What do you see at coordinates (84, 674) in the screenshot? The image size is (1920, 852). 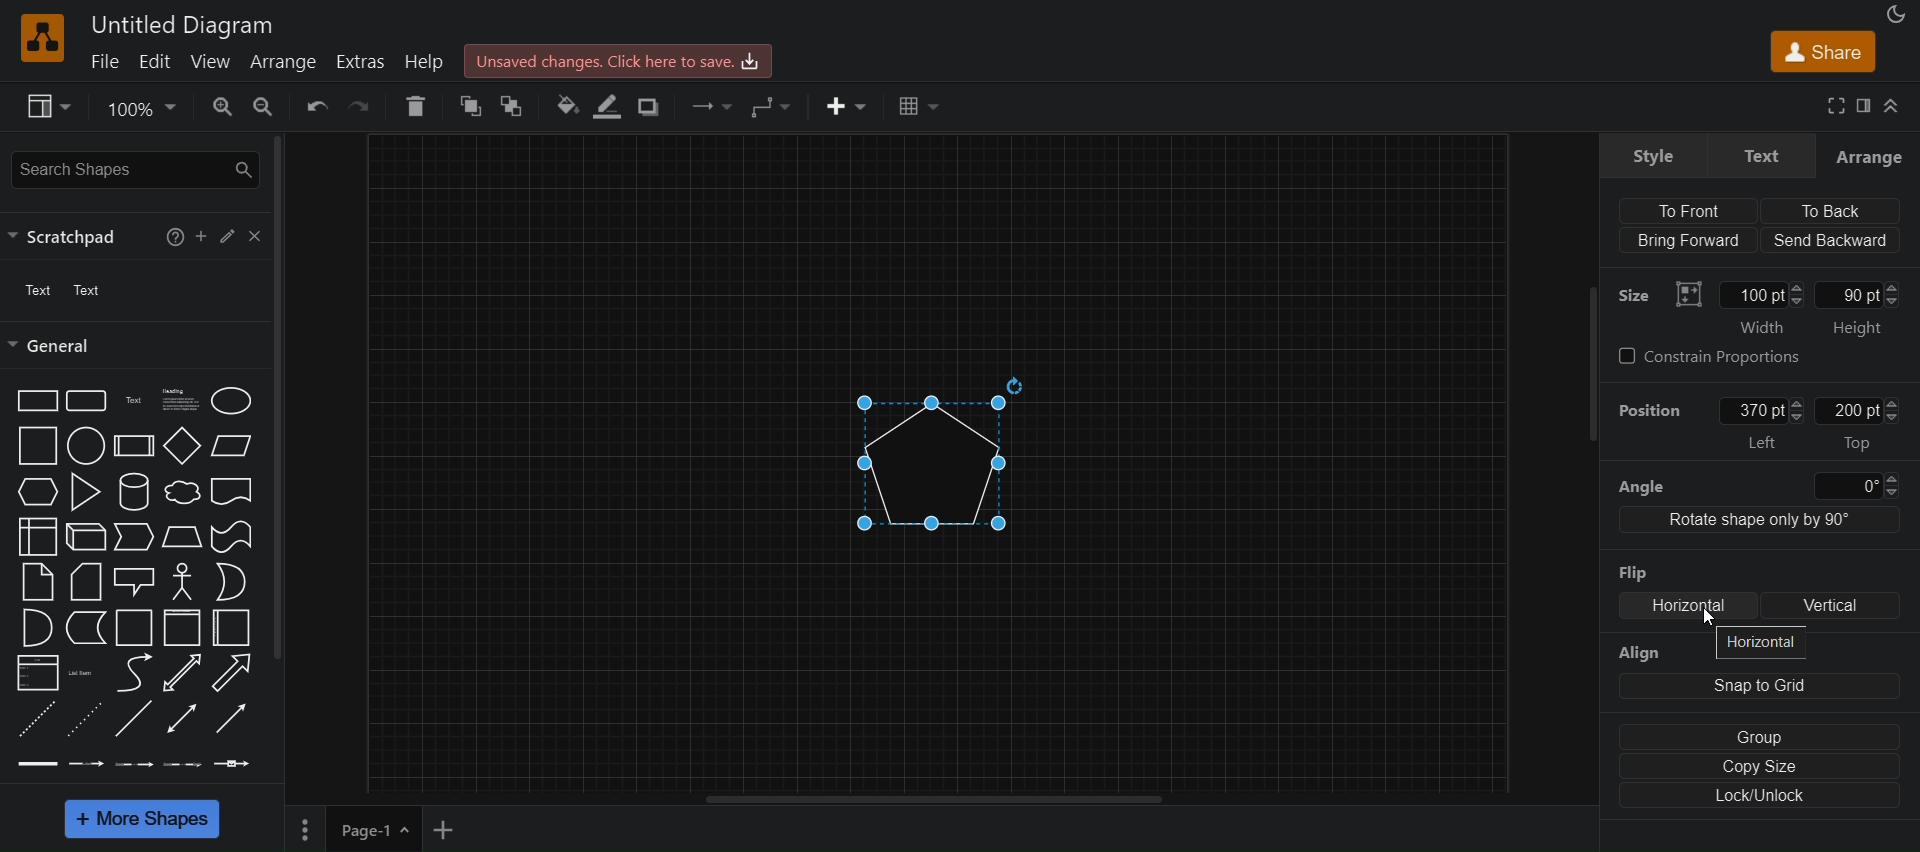 I see `List item` at bounding box center [84, 674].